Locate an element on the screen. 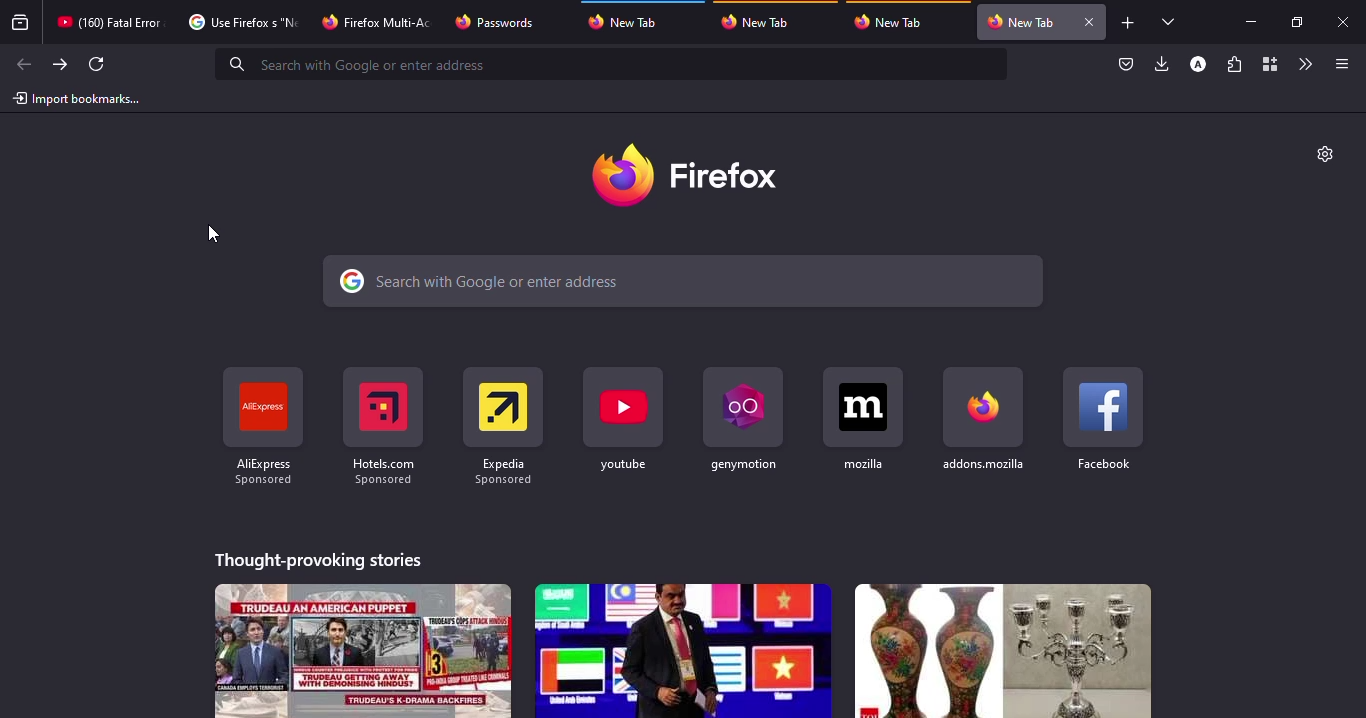 The height and width of the screenshot is (718, 1366). tab is located at coordinates (112, 22).